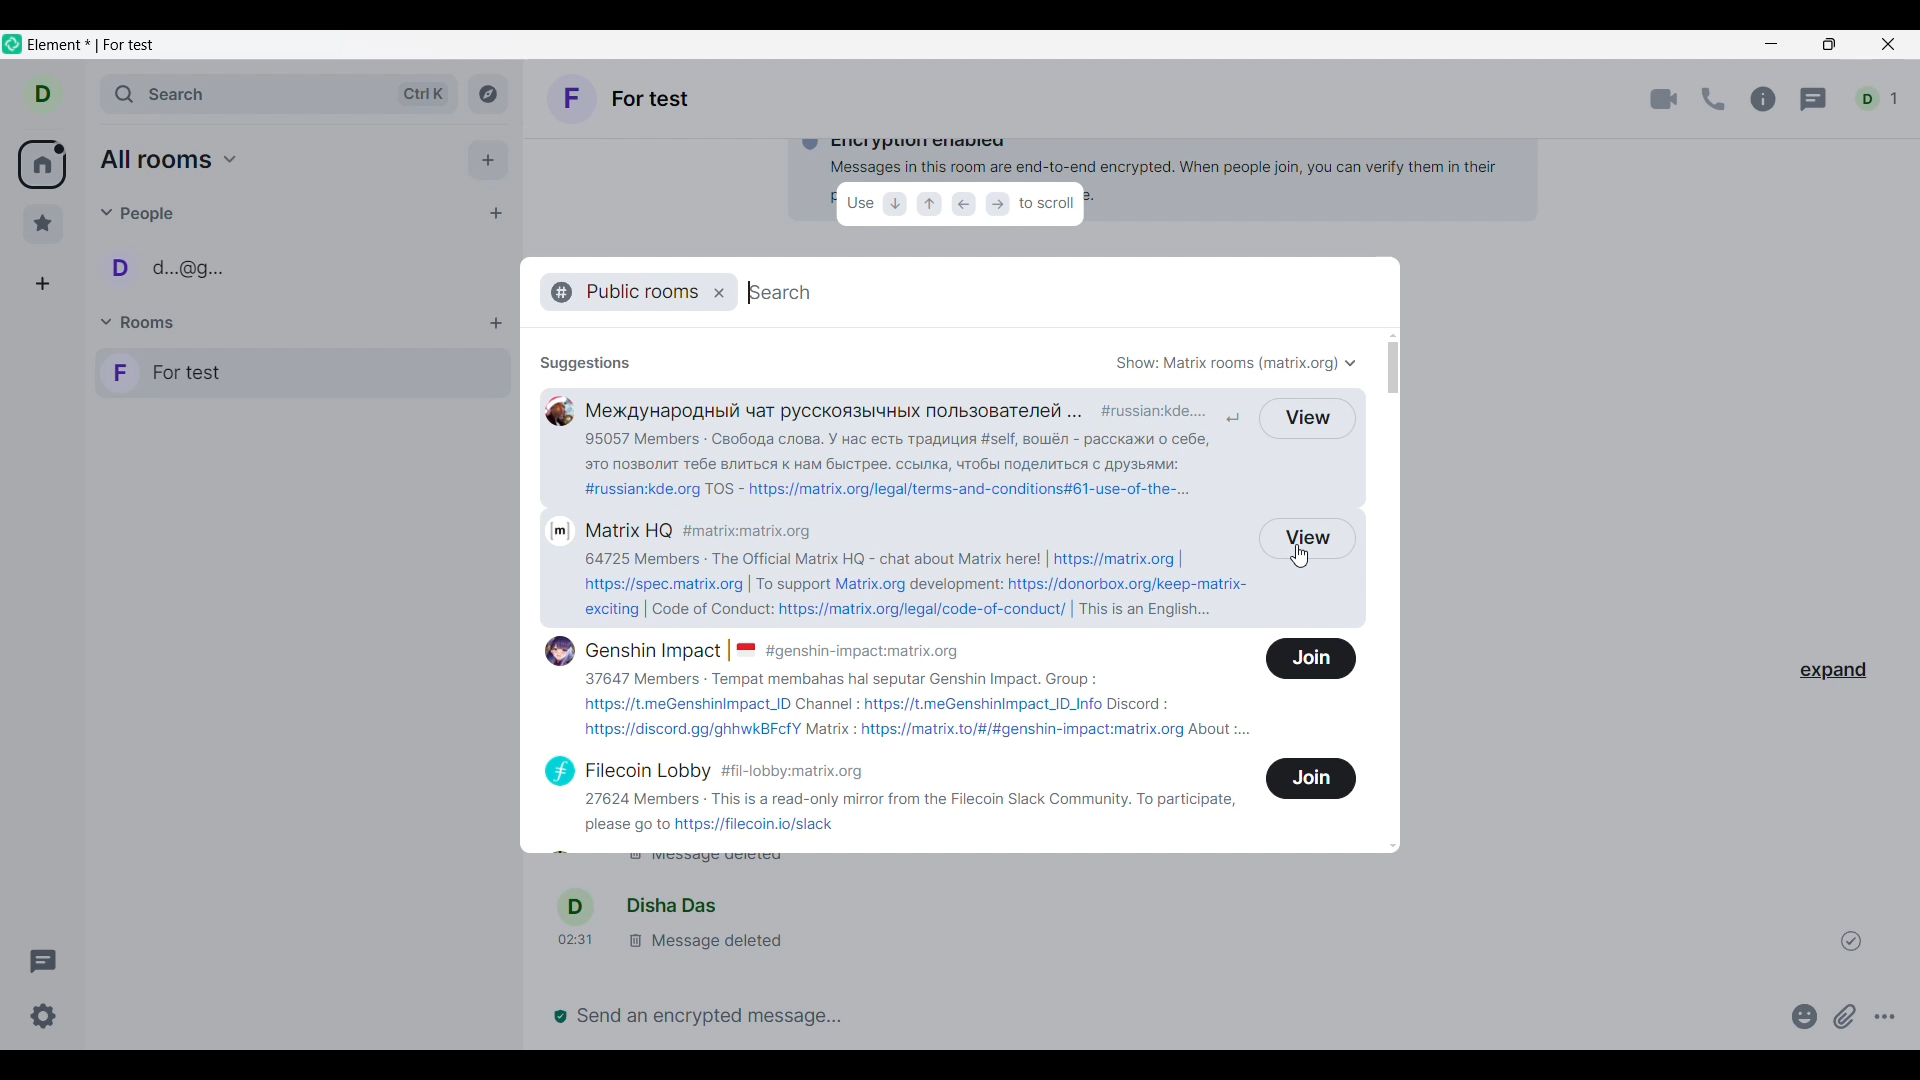 Image resolution: width=1920 pixels, height=1080 pixels. Describe the element at coordinates (810, 410) in the screenshot. I see `Международный чат русскоязычных пользователей` at that location.